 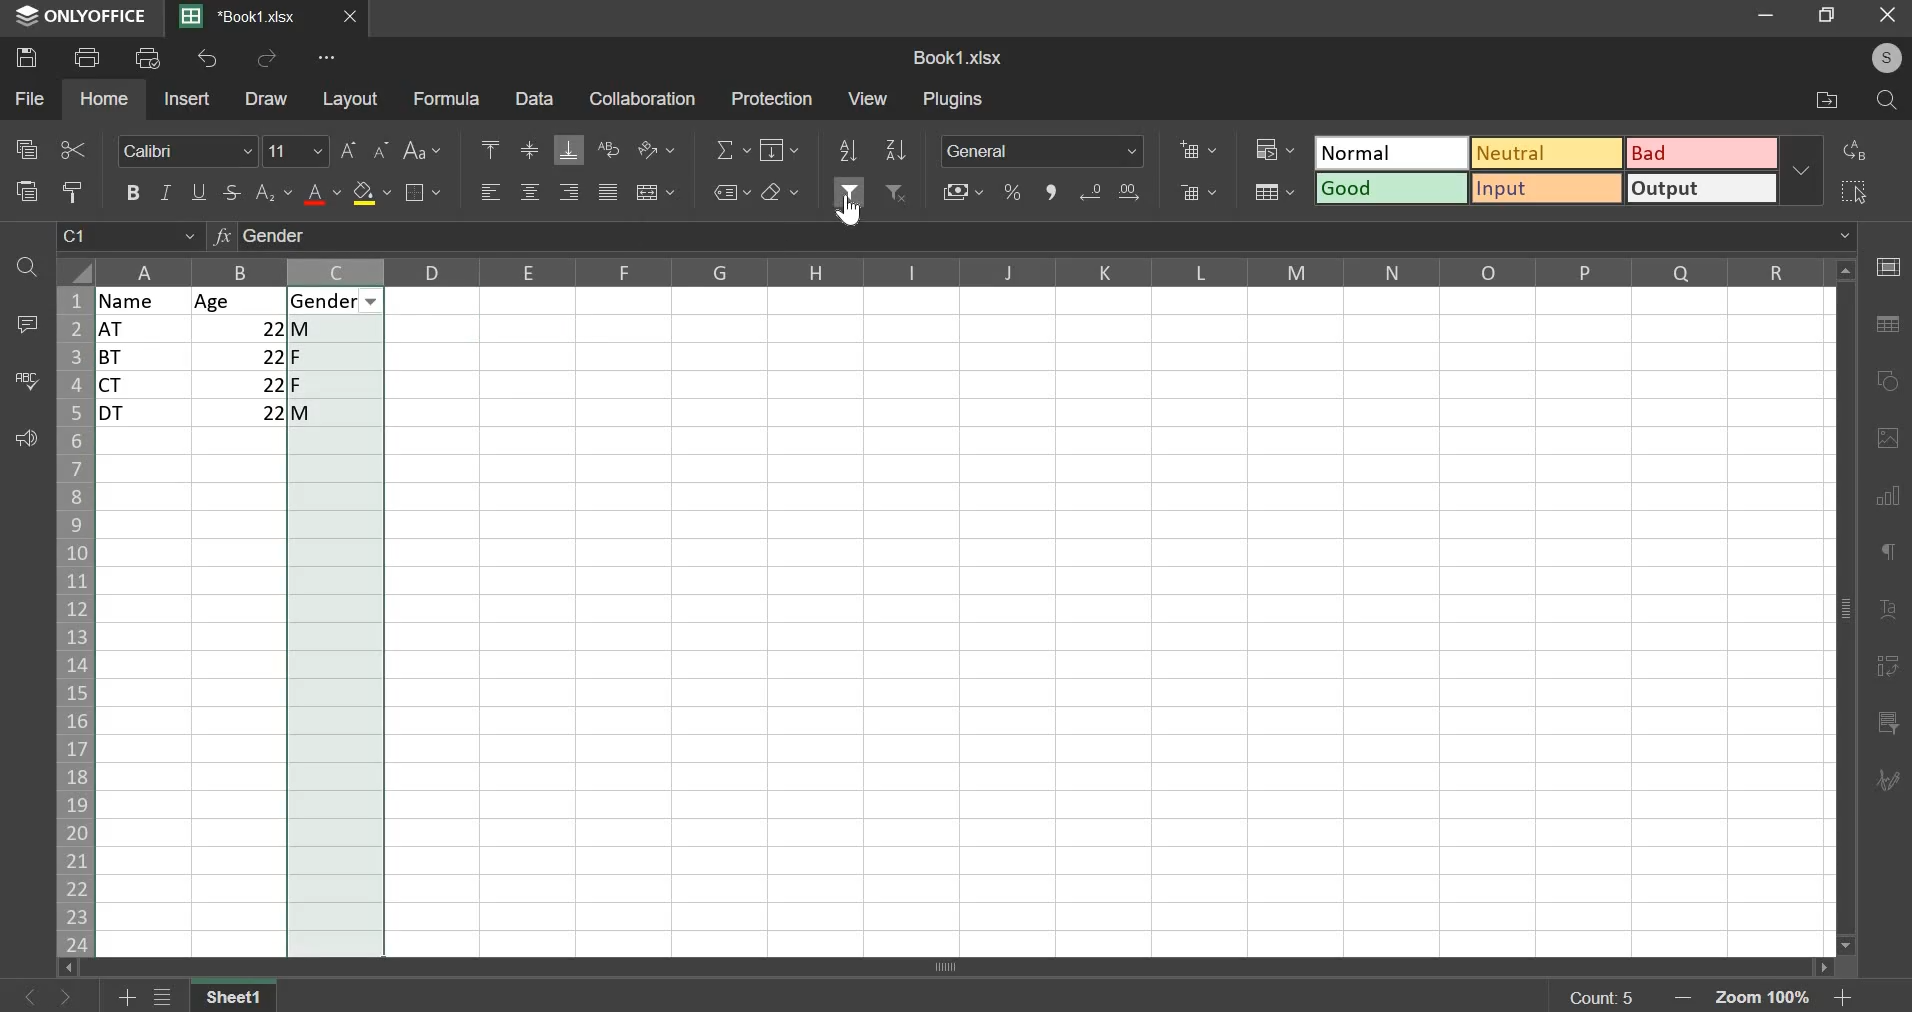 I want to click on closes, so click(x=351, y=17).